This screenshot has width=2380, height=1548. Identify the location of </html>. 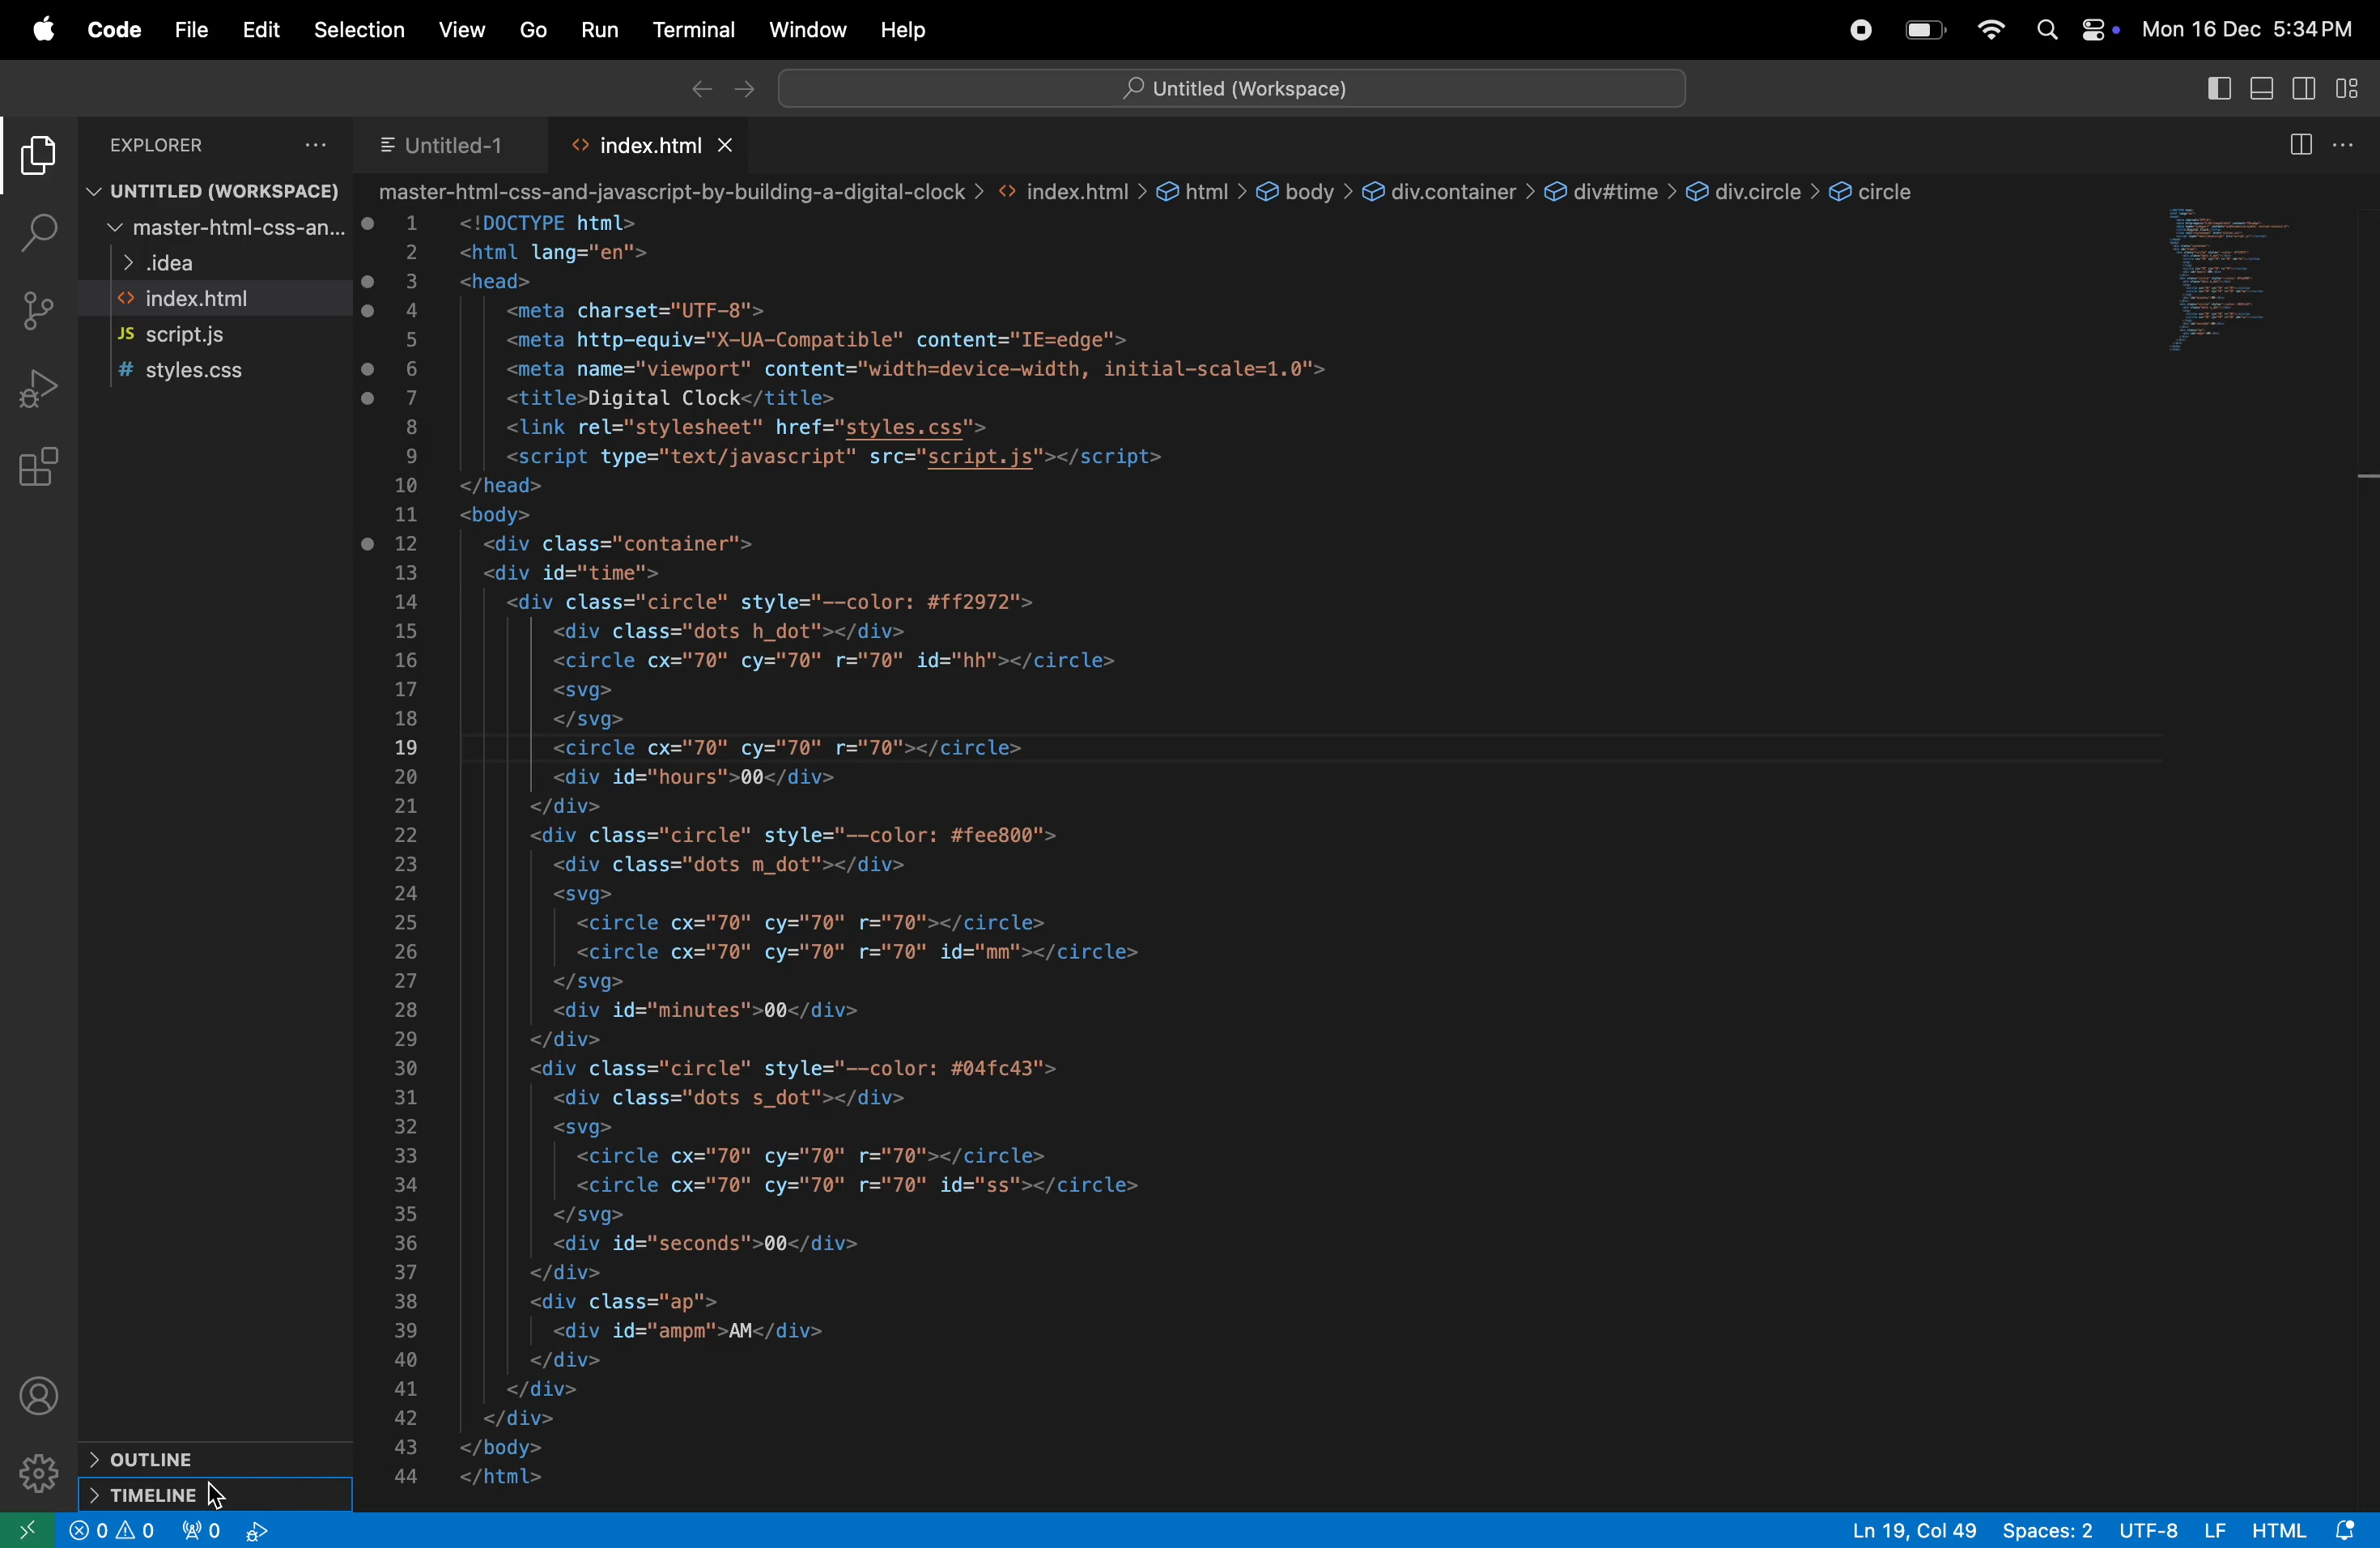
(509, 1478).